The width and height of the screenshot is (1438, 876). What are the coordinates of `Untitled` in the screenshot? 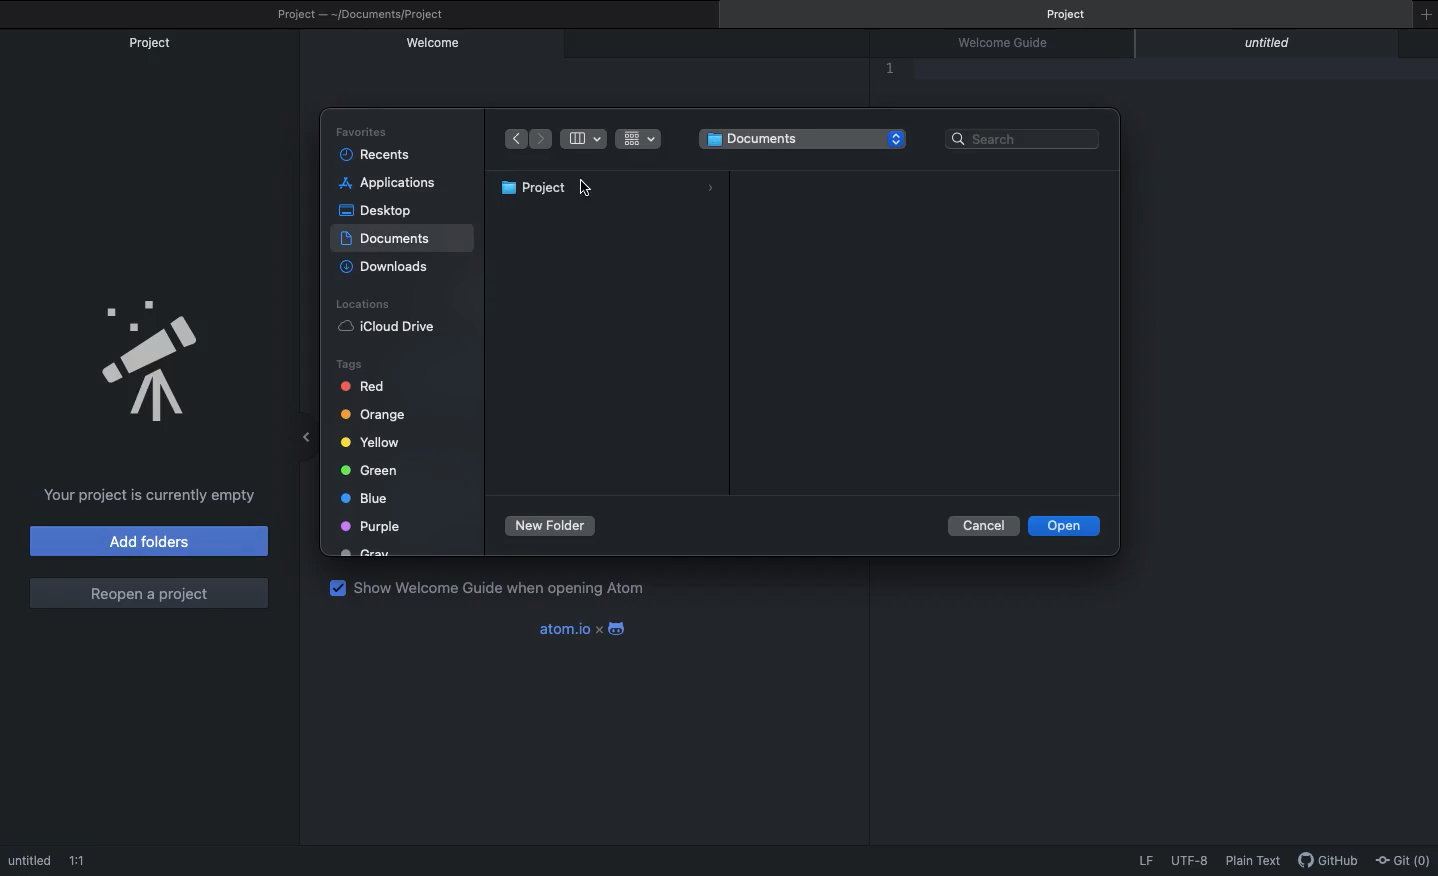 It's located at (1273, 45).